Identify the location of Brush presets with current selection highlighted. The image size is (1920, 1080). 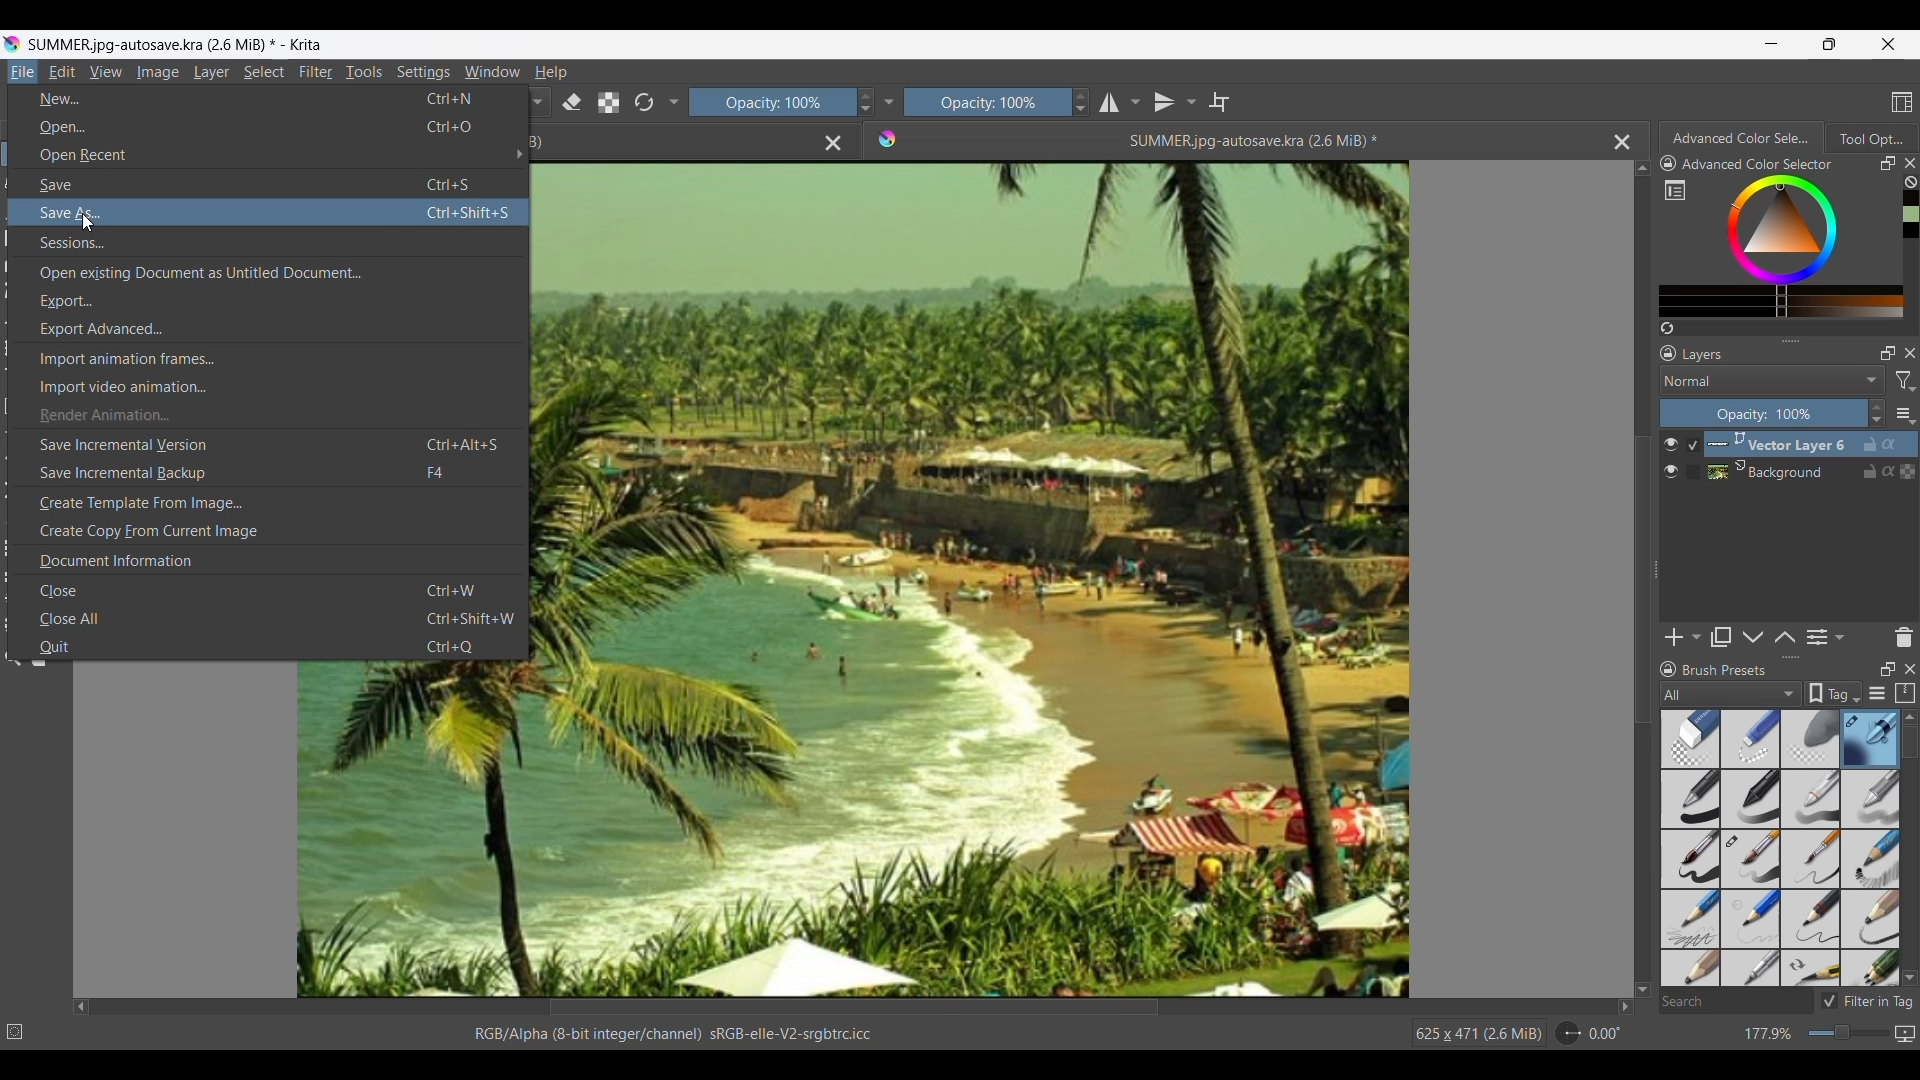
(1780, 849).